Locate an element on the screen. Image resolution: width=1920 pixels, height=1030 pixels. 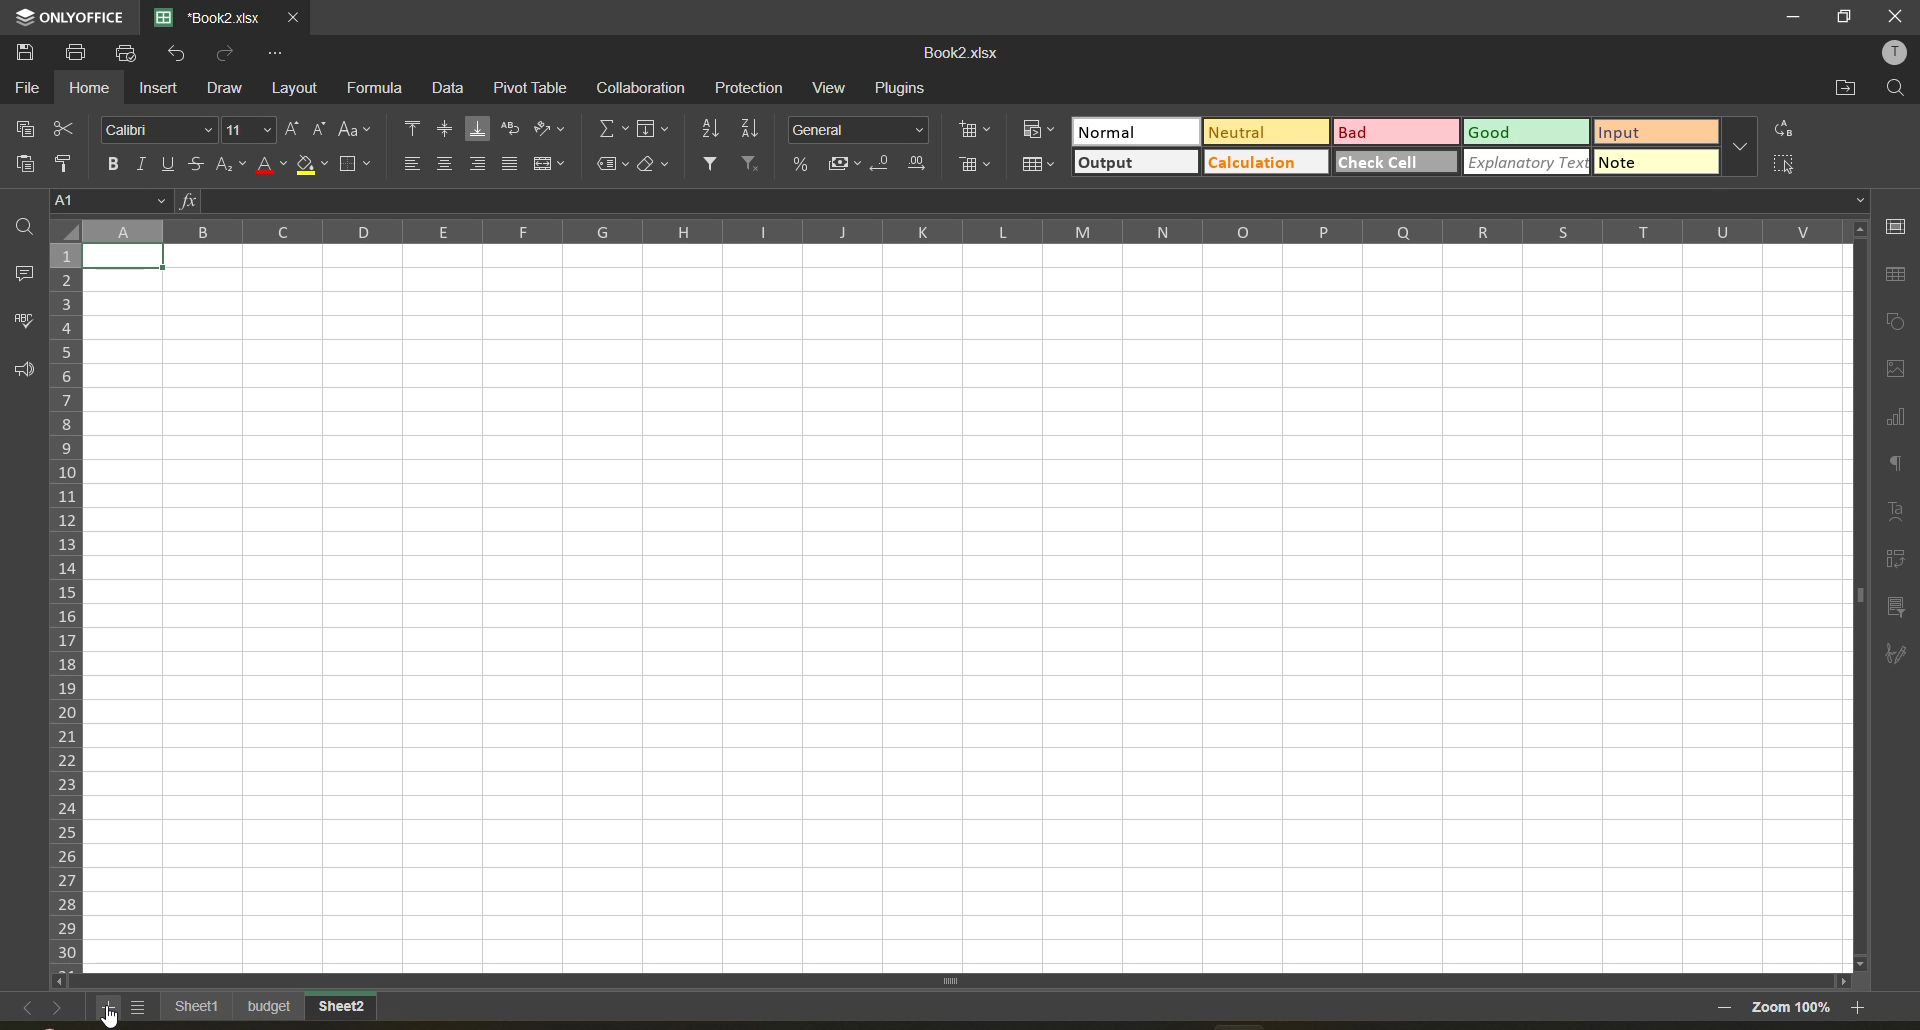
close is located at coordinates (1898, 15).